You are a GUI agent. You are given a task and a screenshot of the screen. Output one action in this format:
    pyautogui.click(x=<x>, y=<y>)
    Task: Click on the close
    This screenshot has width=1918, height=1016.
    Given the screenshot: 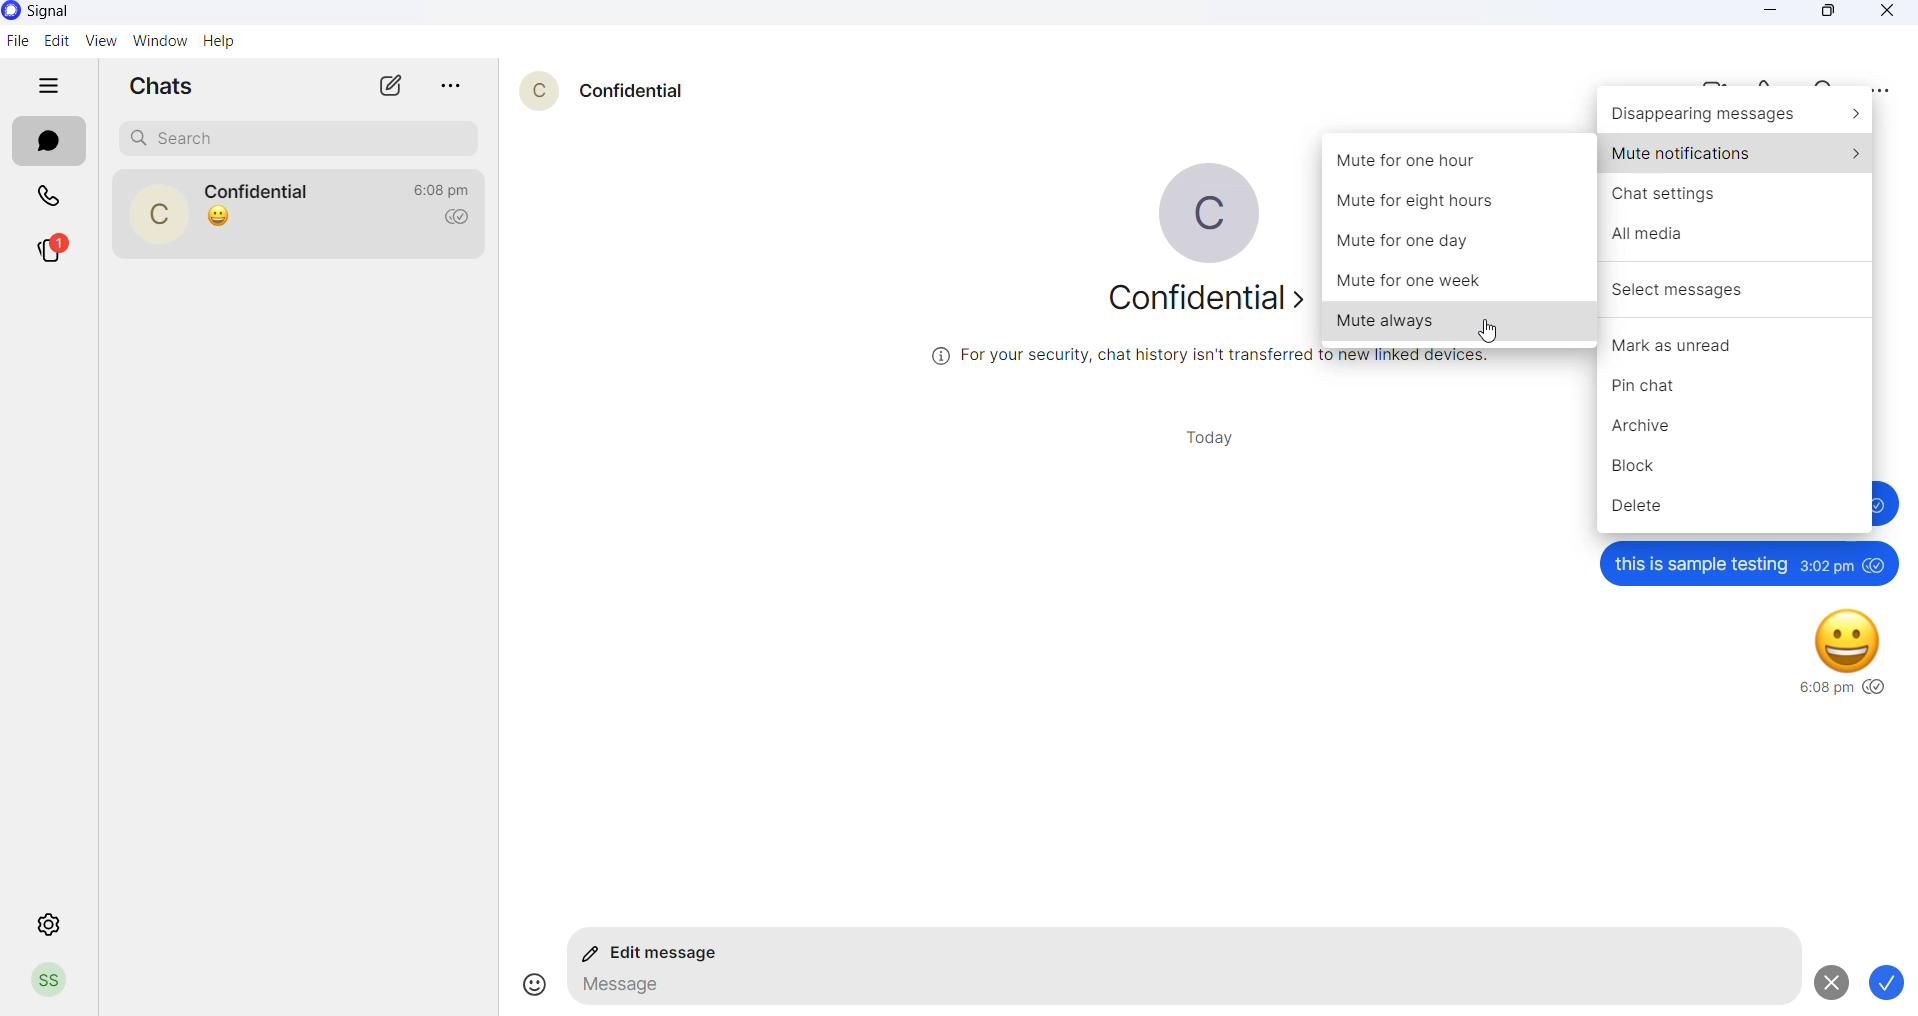 What is the action you would take?
    pyautogui.click(x=1881, y=13)
    